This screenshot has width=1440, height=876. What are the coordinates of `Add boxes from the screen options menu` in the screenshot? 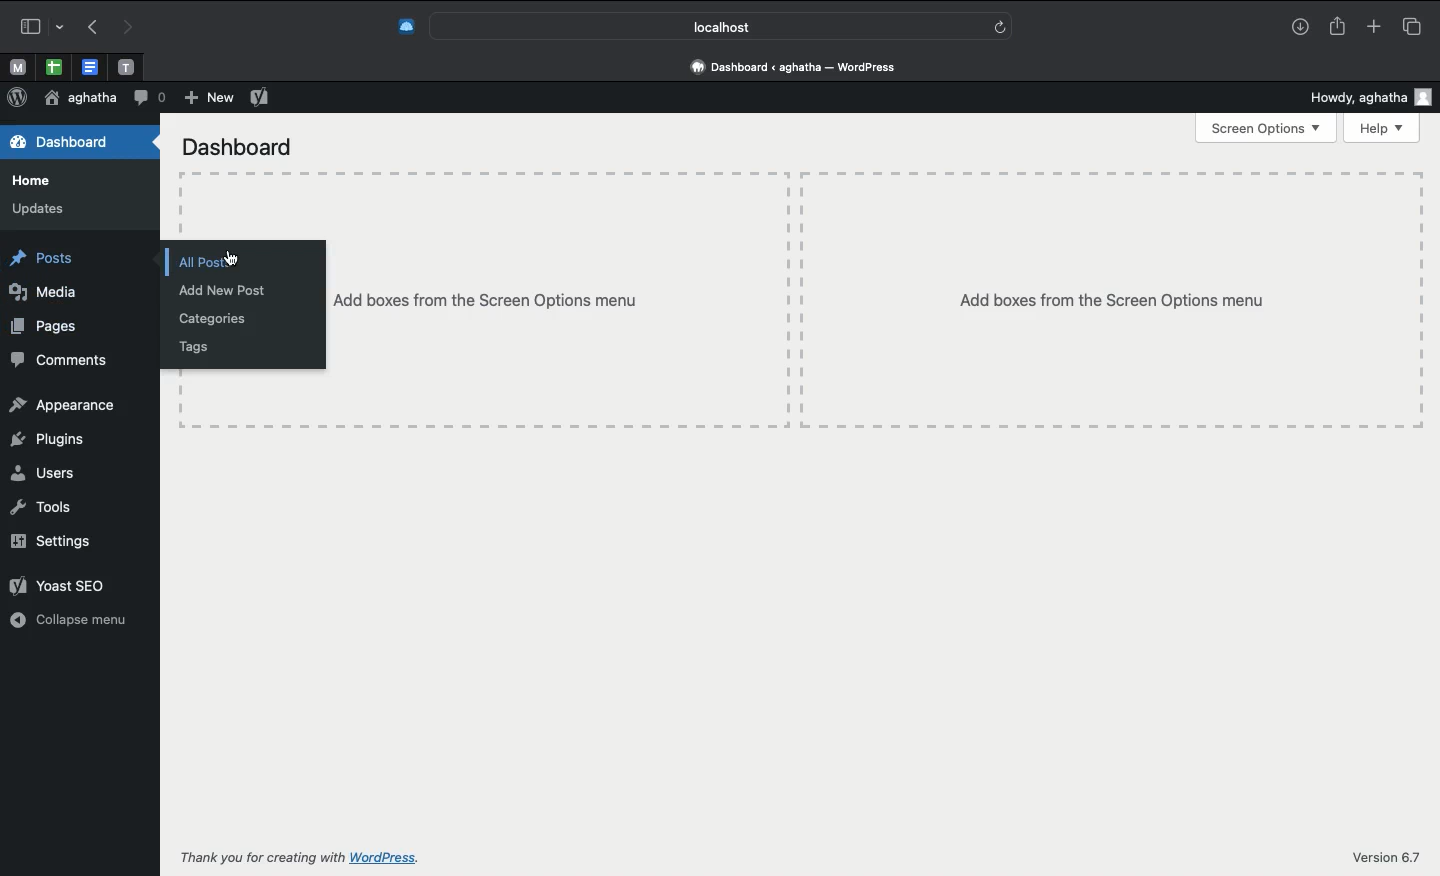 It's located at (874, 300).